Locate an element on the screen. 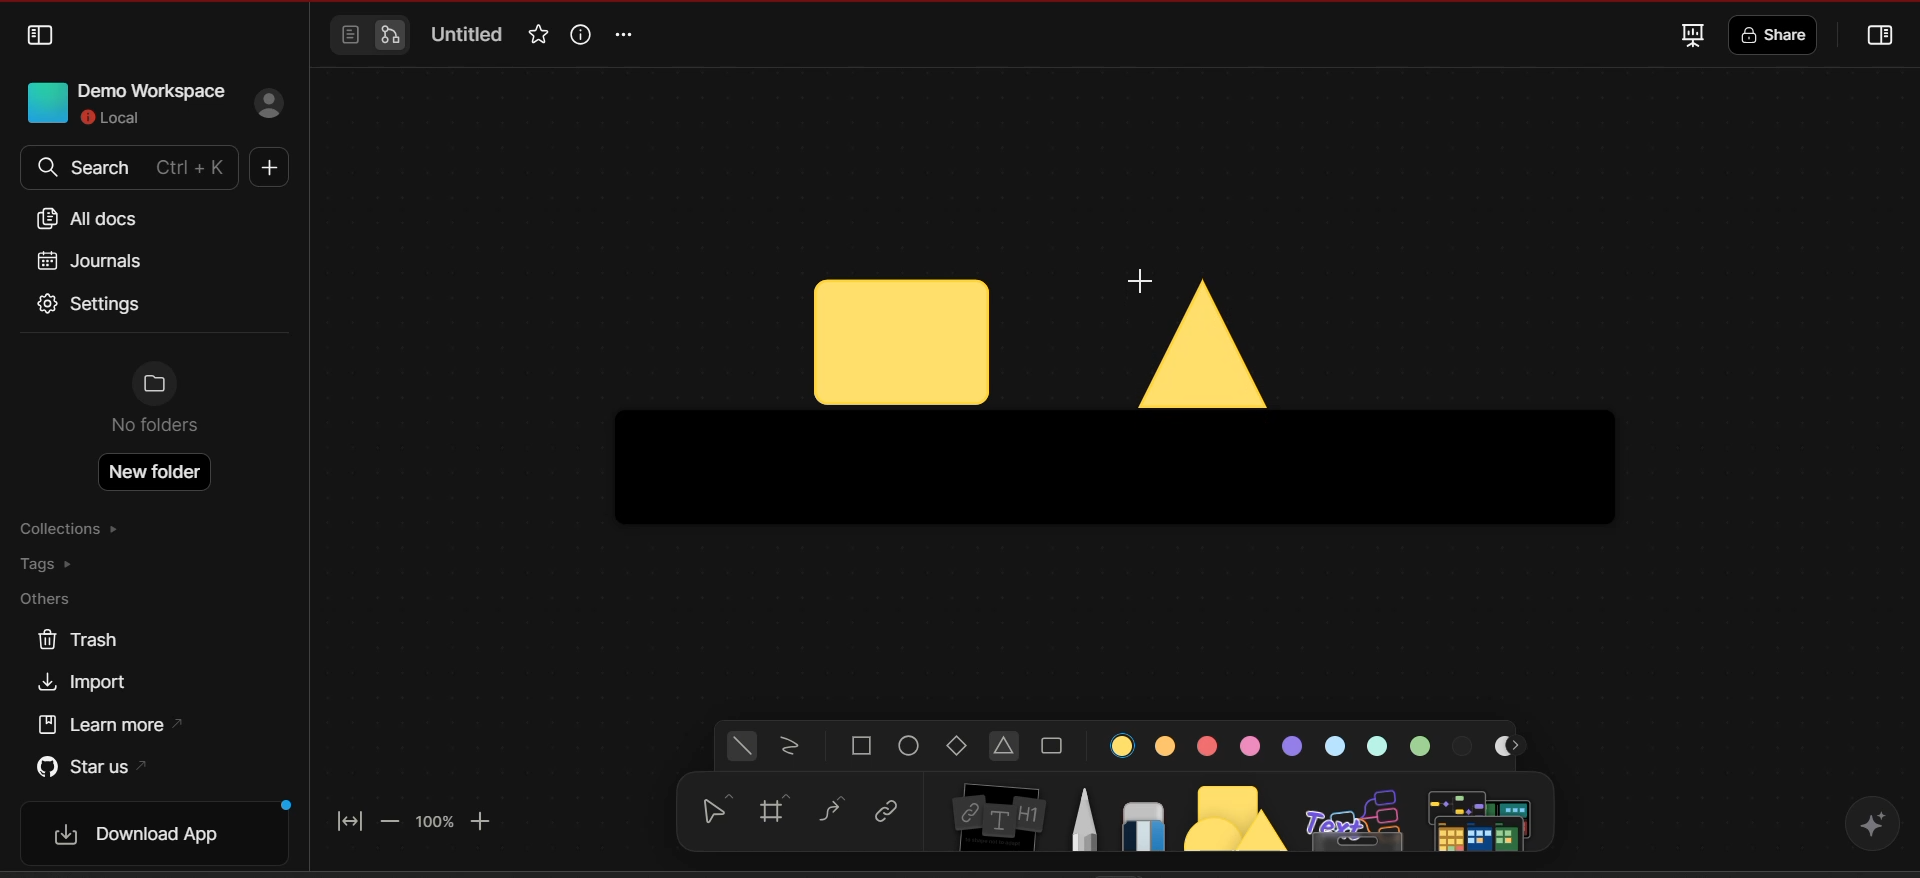  collections is located at coordinates (73, 530).